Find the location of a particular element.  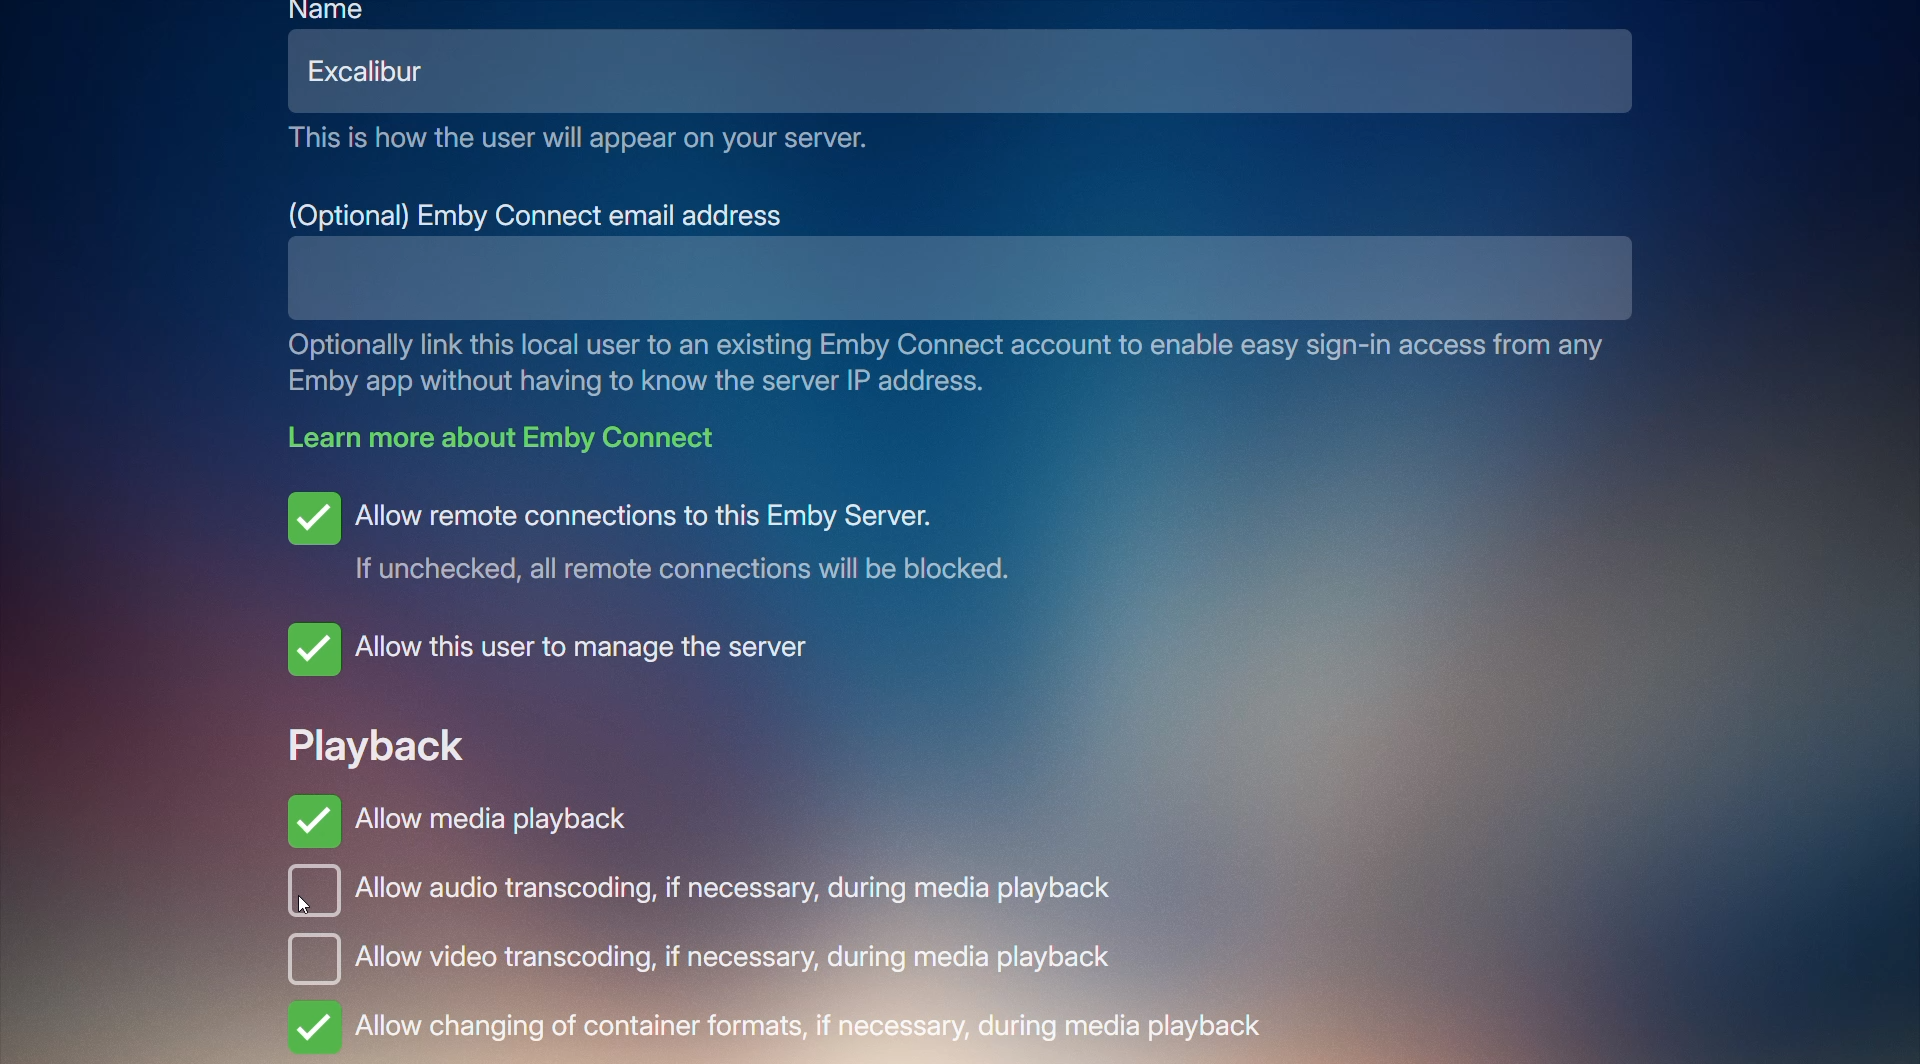

Allow media playback is located at coordinates (459, 814).